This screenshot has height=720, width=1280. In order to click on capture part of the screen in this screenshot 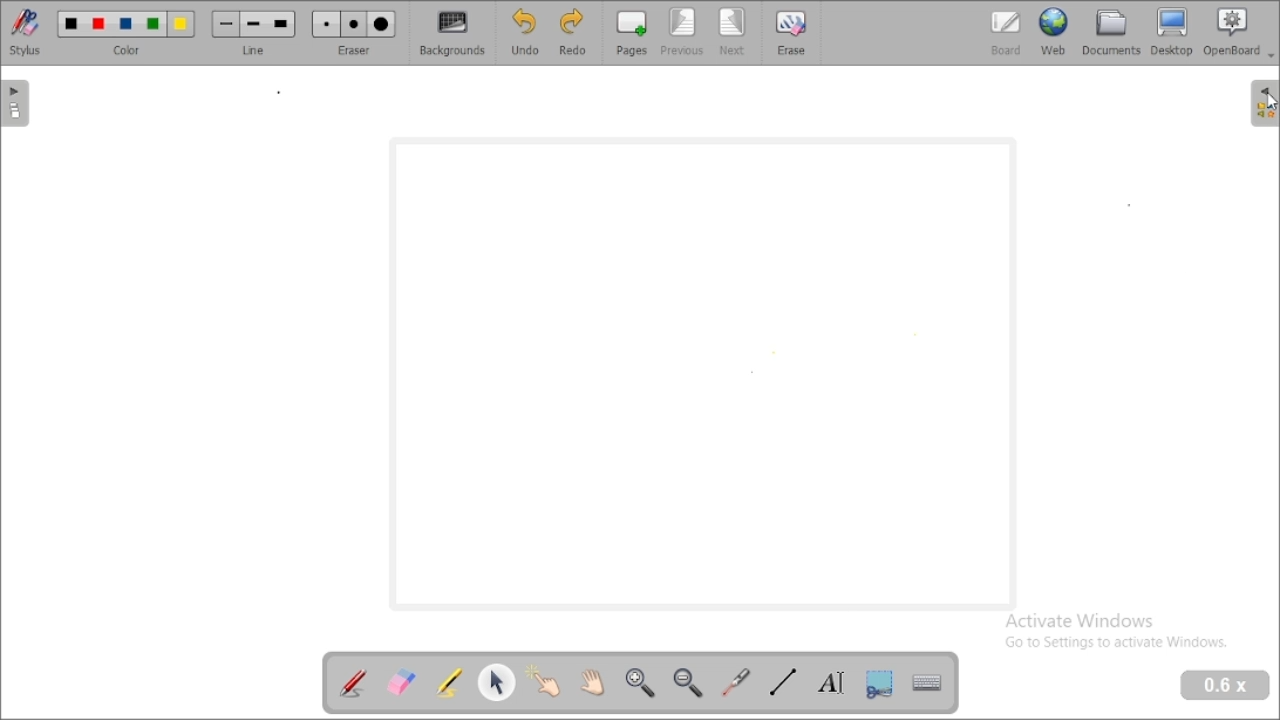, I will do `click(880, 682)`.